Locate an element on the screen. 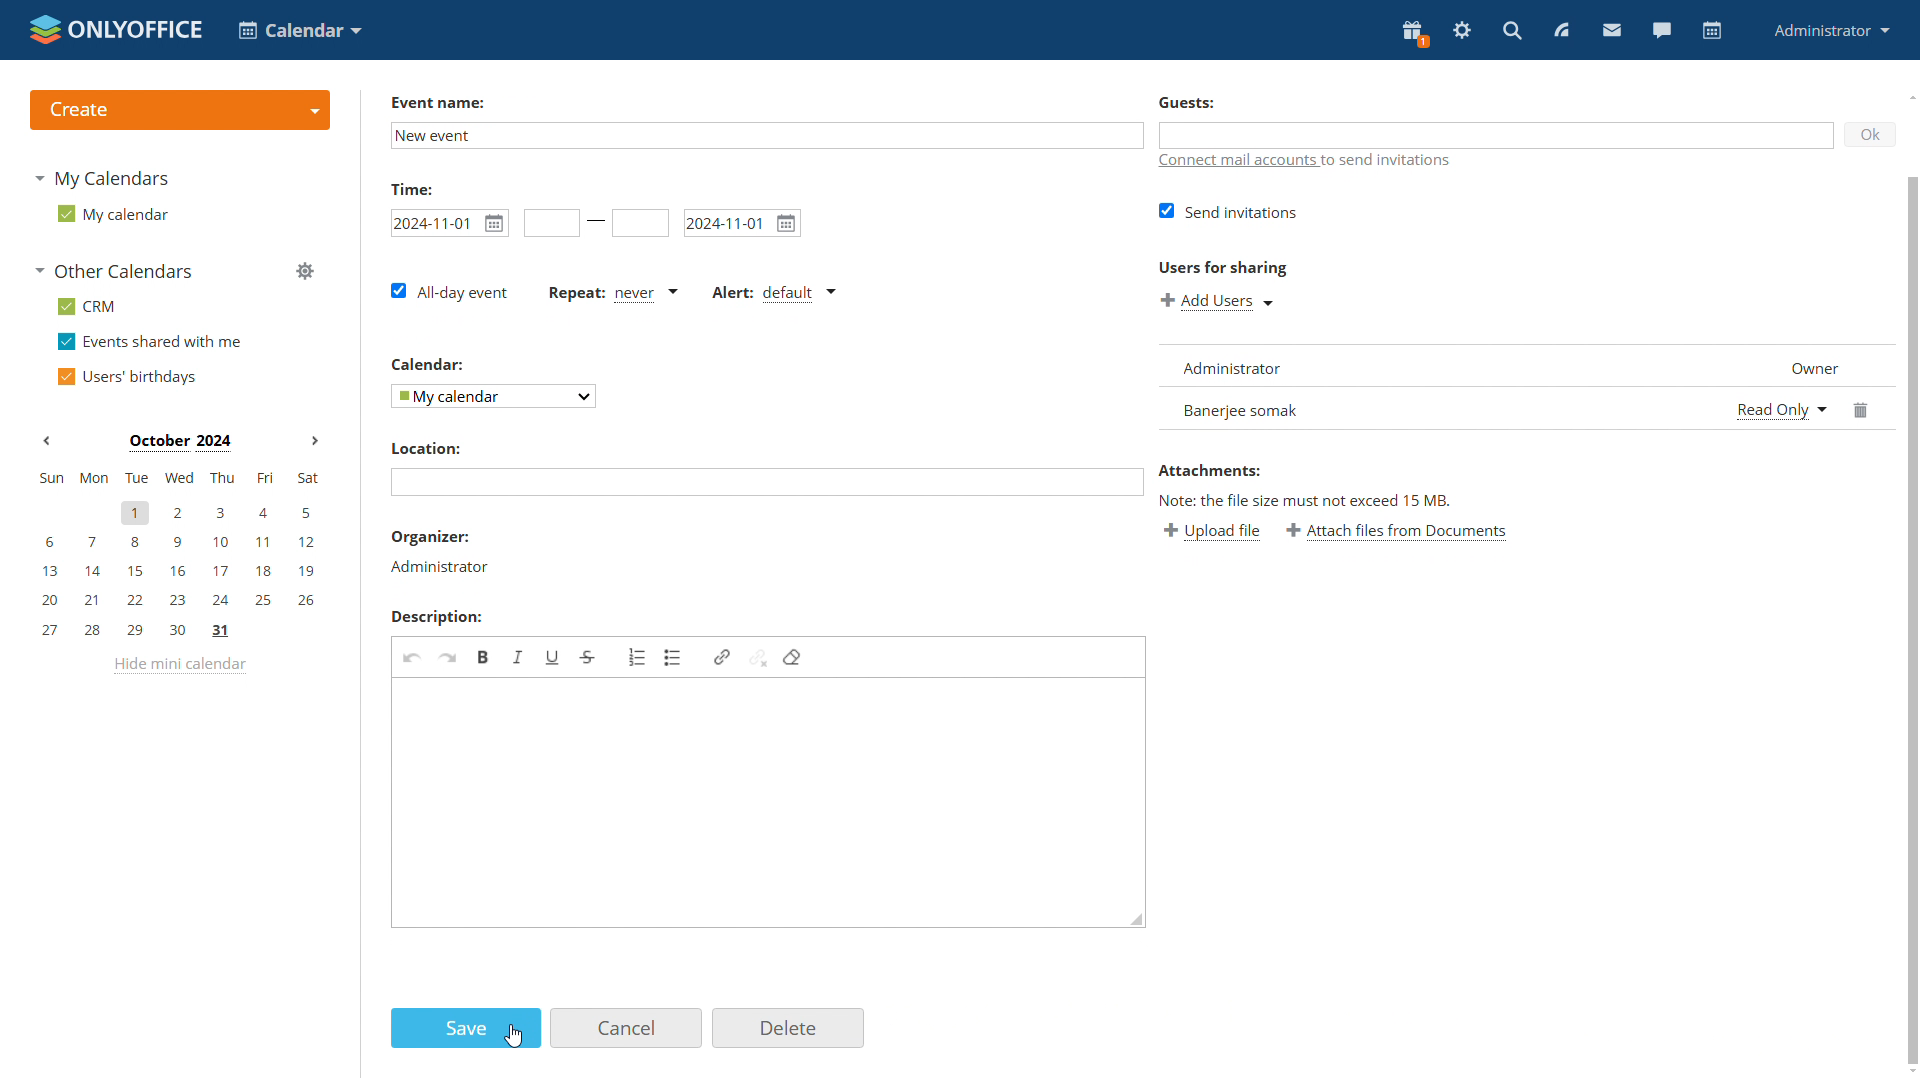  end date is located at coordinates (641, 222).